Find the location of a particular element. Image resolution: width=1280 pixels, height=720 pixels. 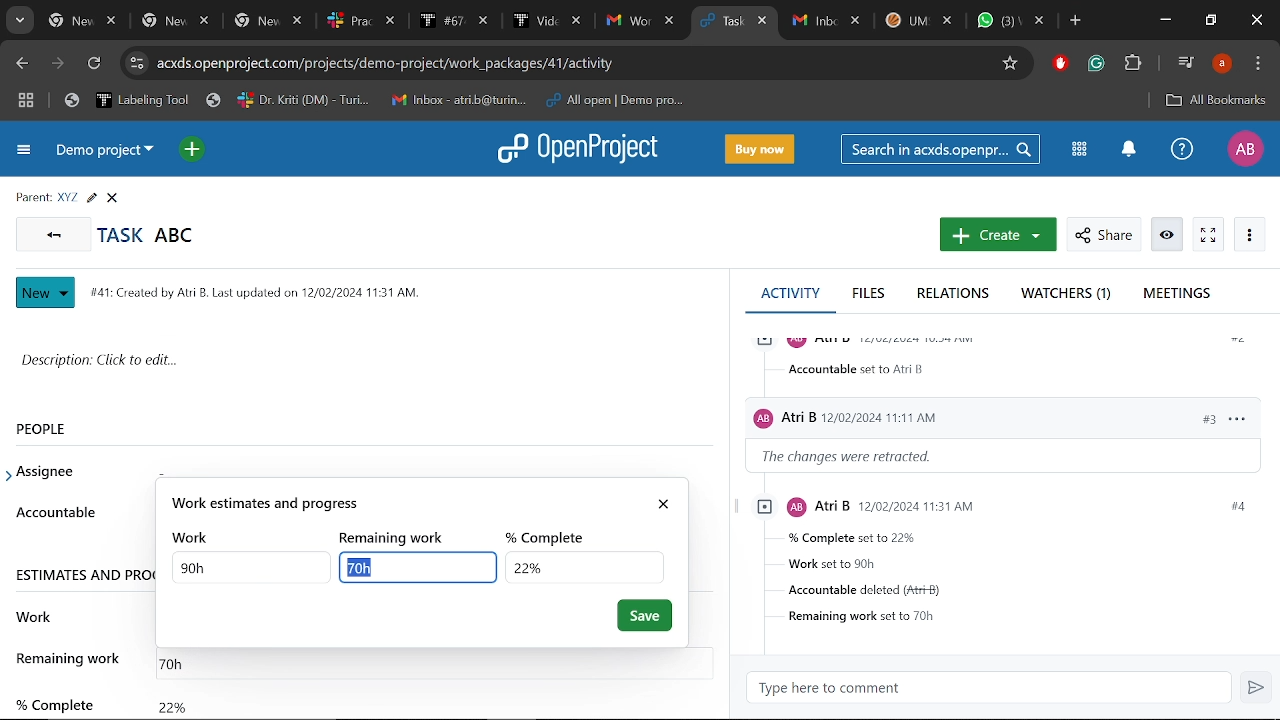

Close current tab is located at coordinates (764, 23).